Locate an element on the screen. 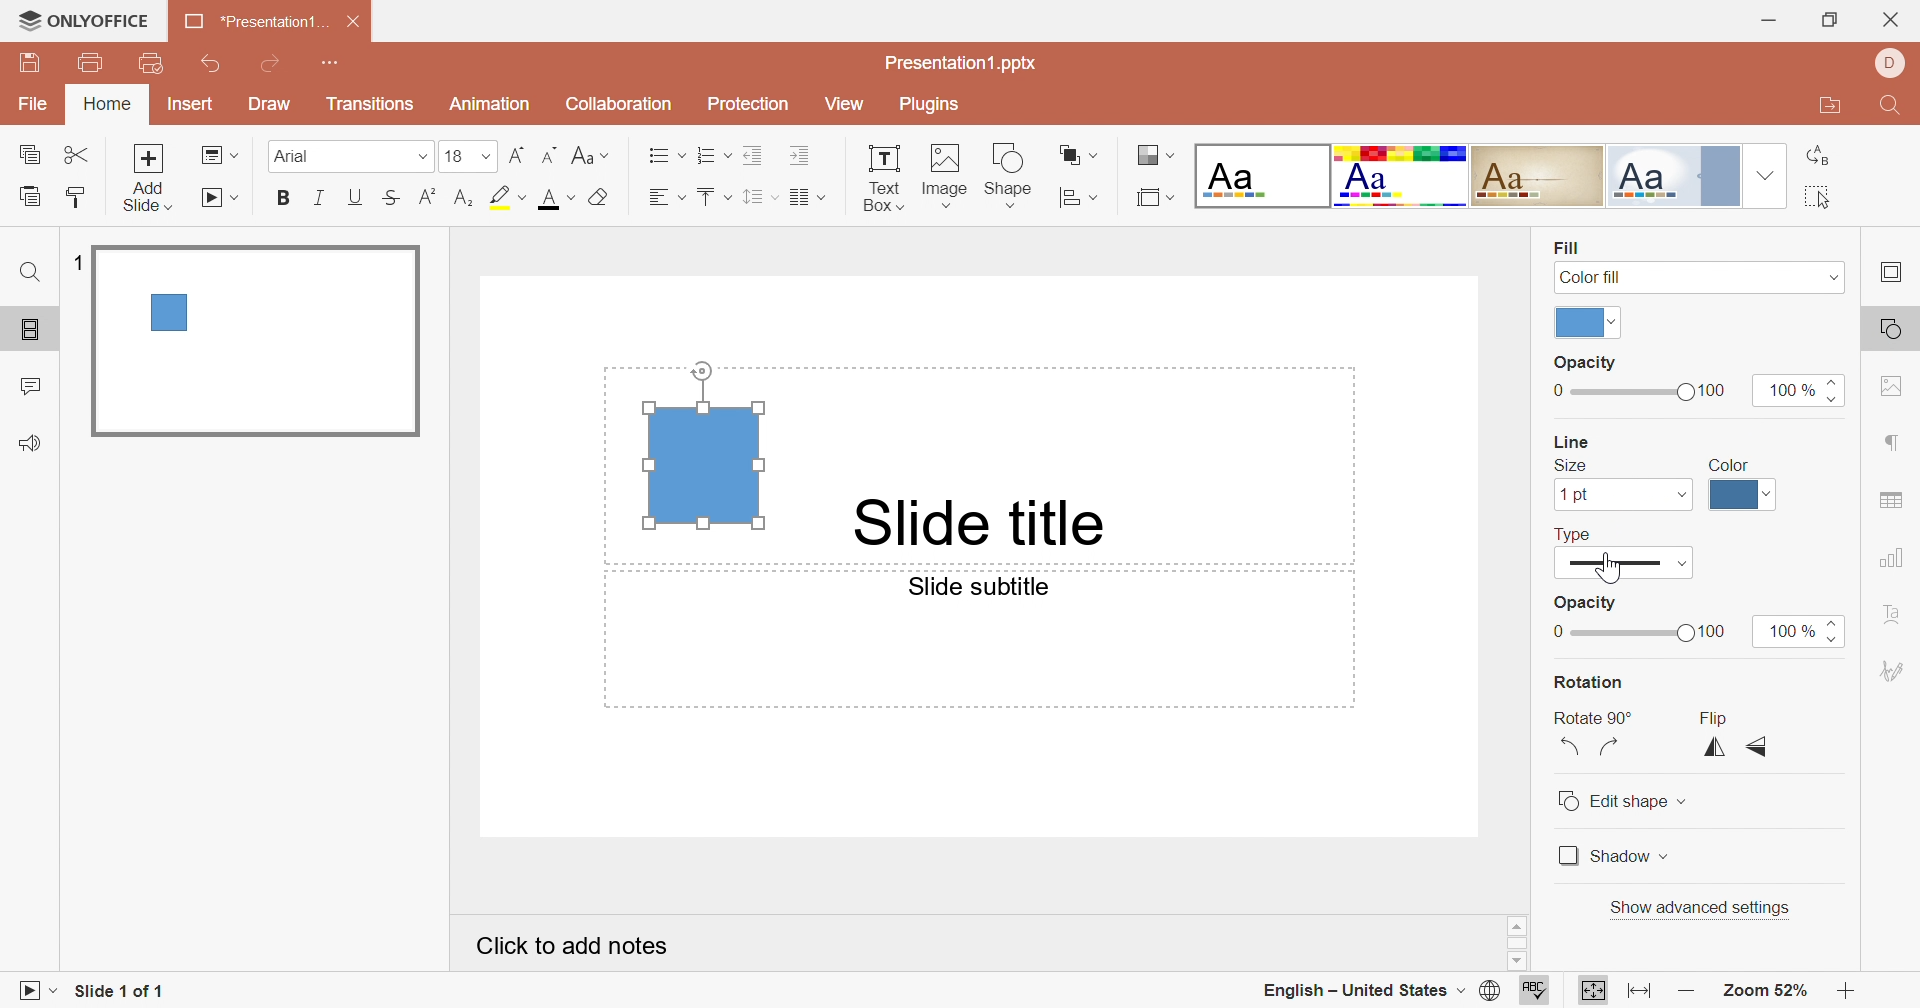  Scroll down is located at coordinates (1849, 964).